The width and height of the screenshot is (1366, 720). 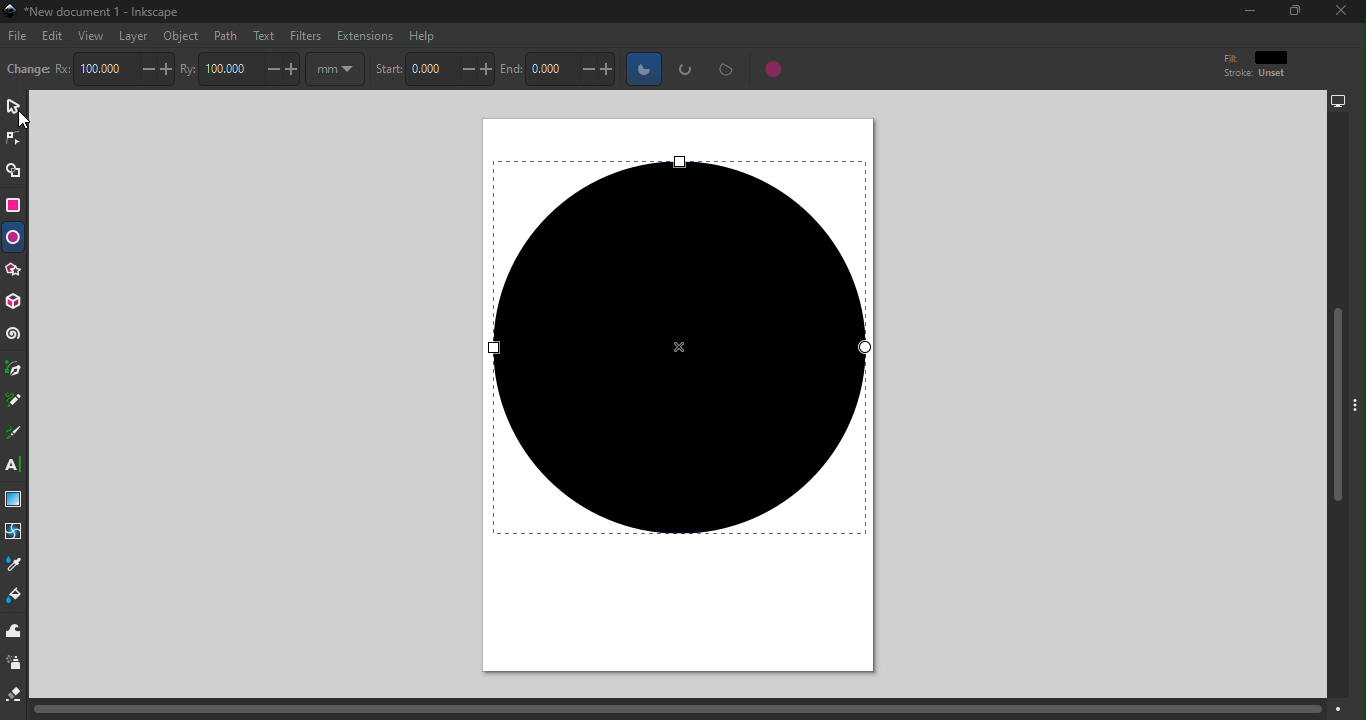 What do you see at coordinates (16, 627) in the screenshot?
I see `tweak tool` at bounding box center [16, 627].